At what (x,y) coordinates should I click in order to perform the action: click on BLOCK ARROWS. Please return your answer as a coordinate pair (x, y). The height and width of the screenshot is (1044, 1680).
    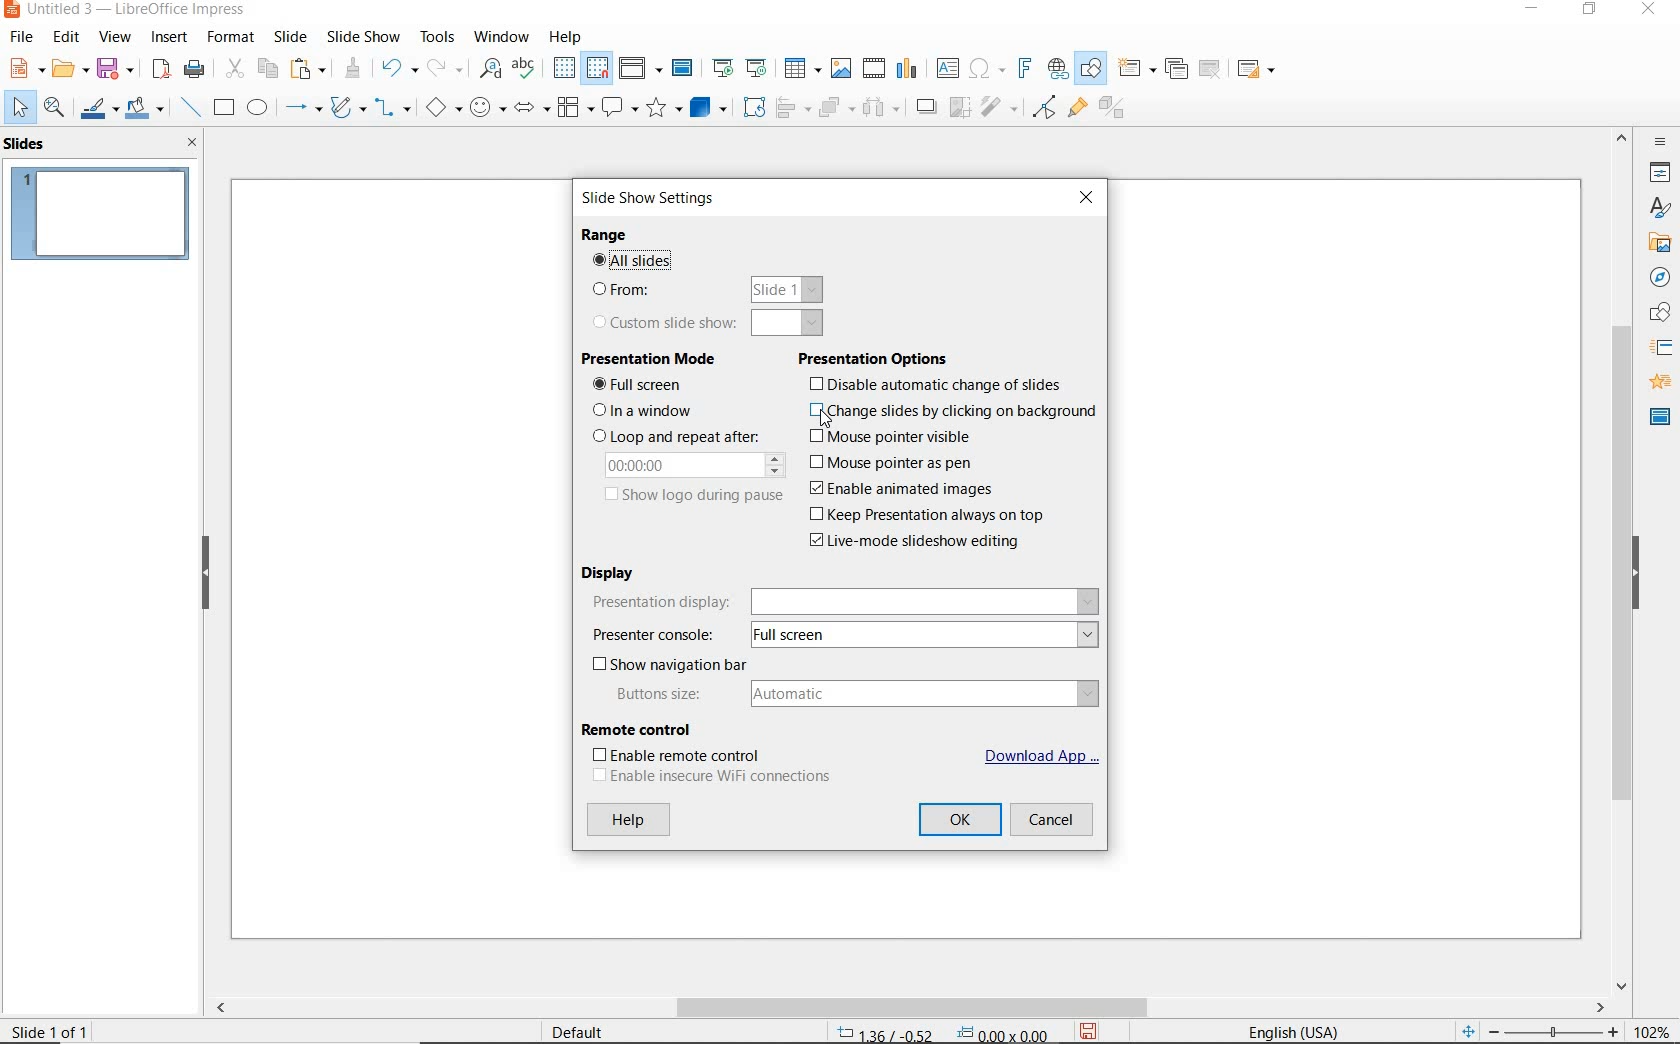
    Looking at the image, I should click on (532, 105).